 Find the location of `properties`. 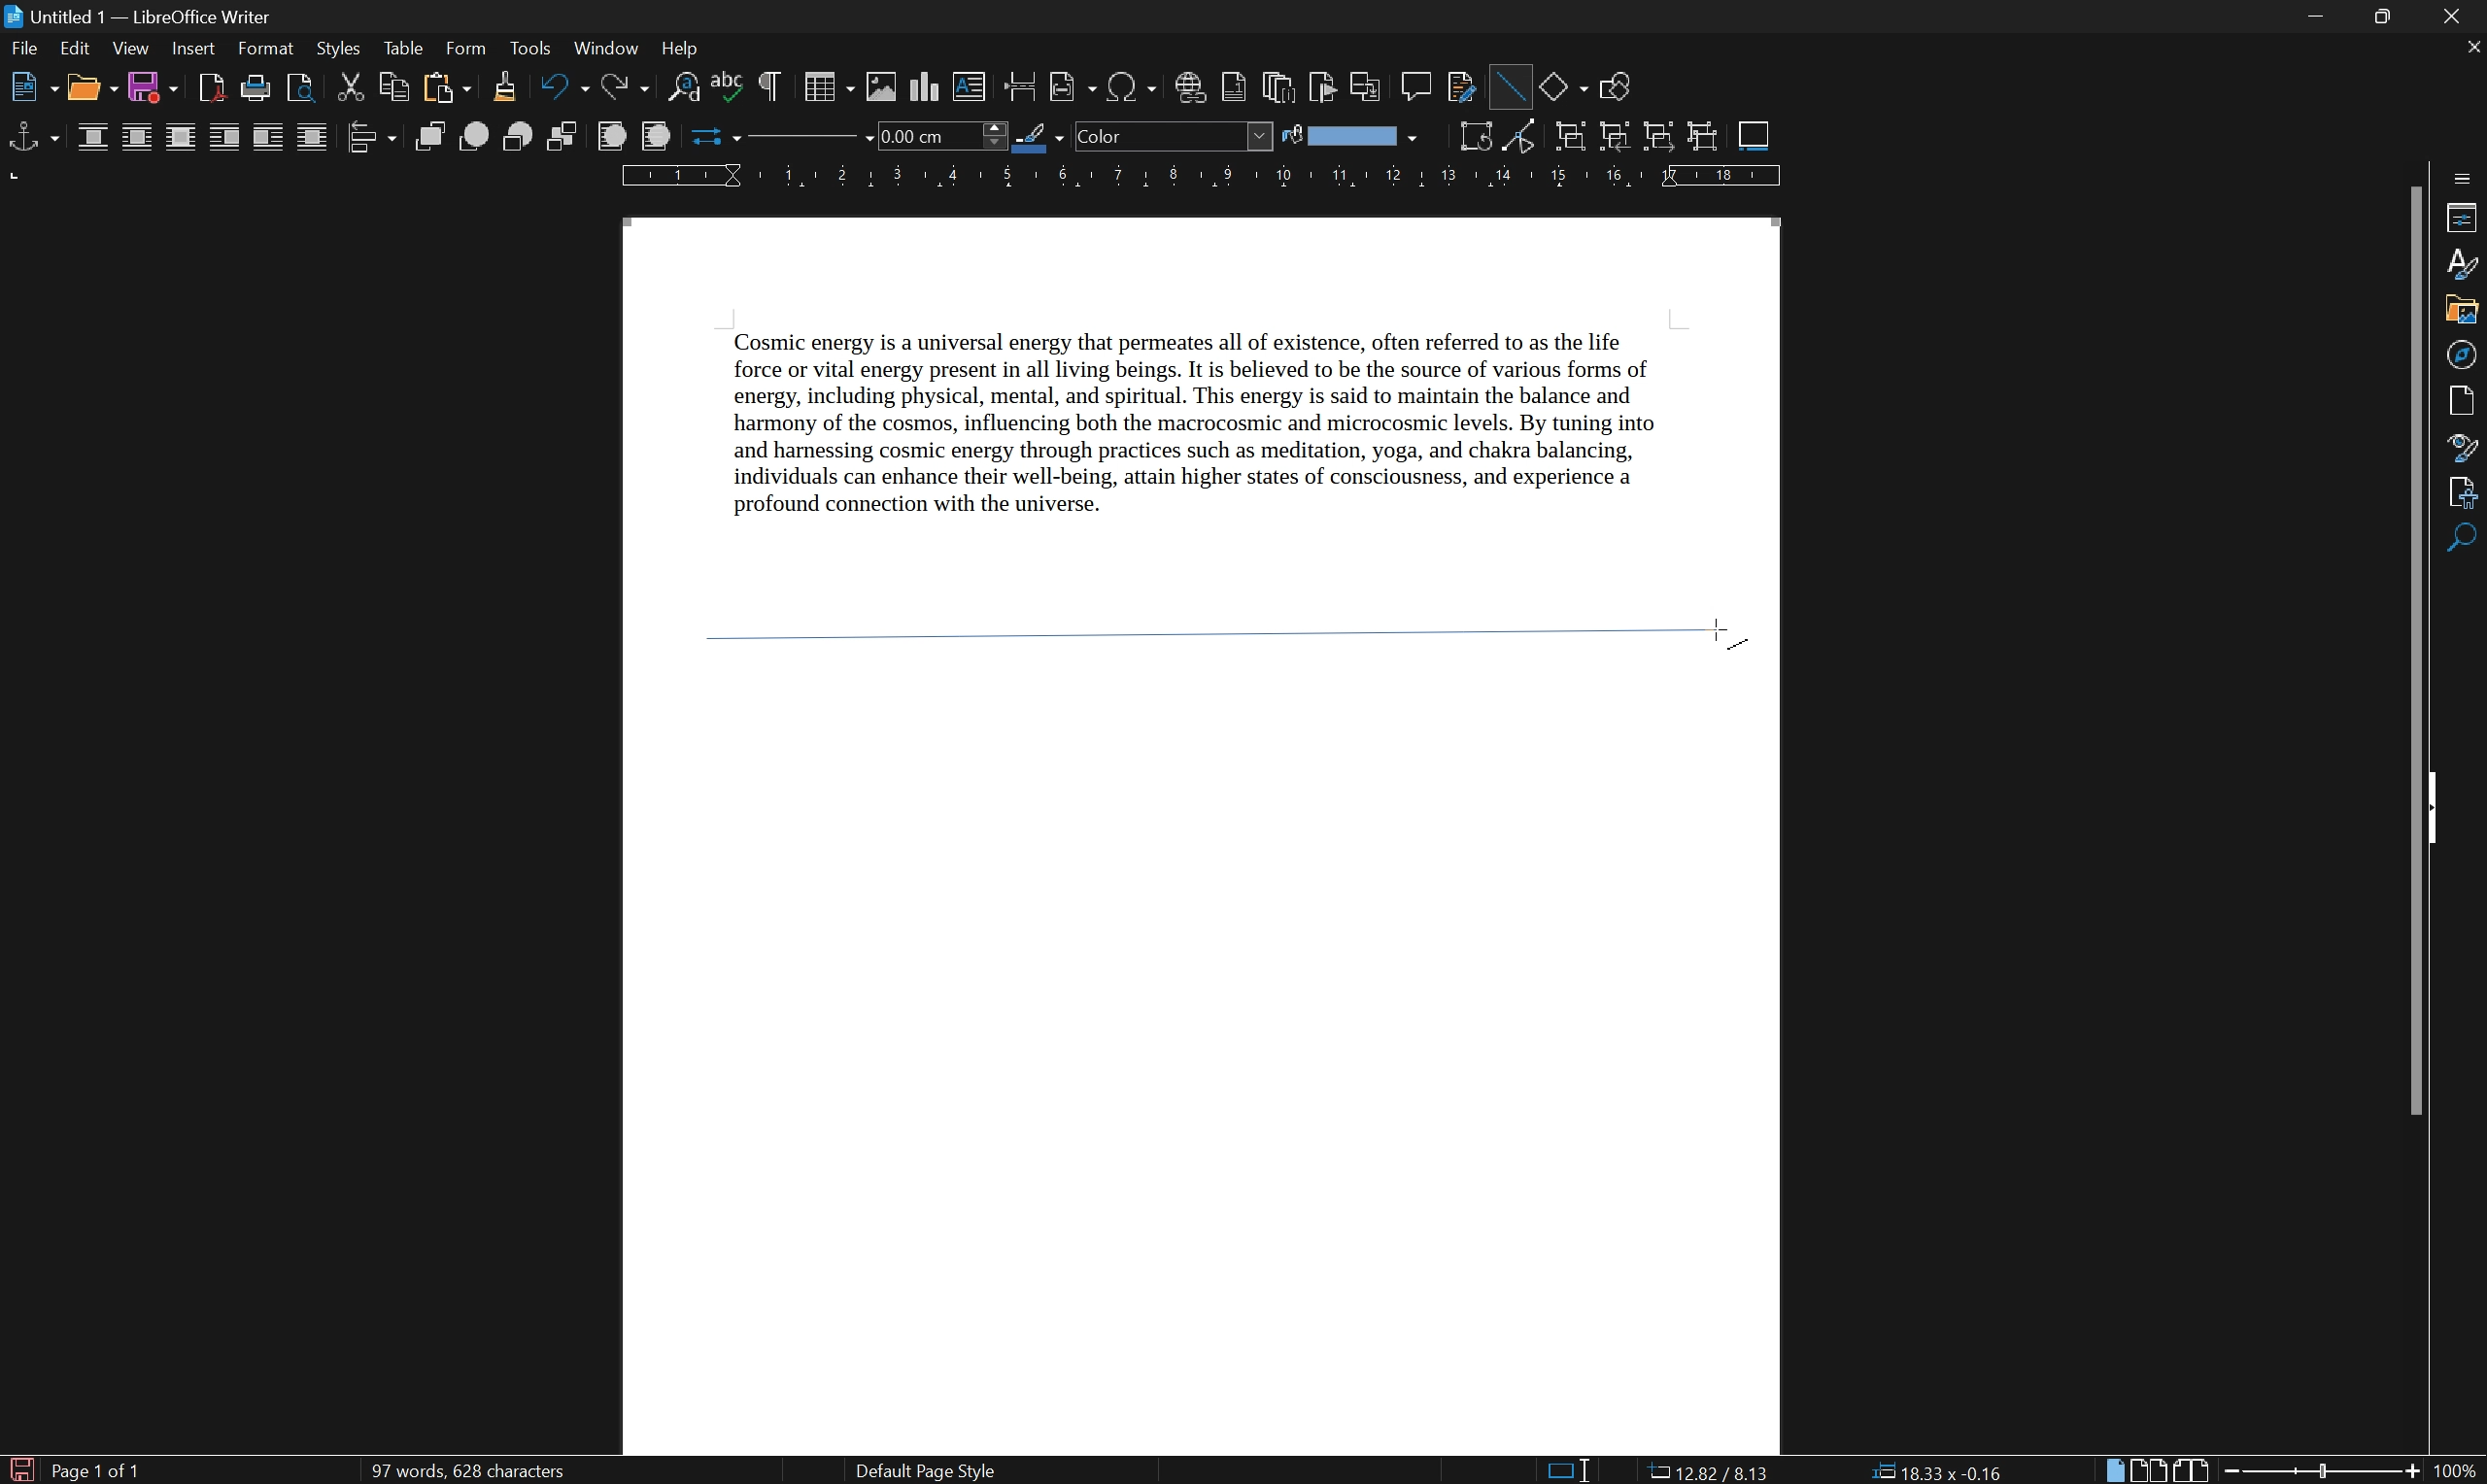

properties is located at coordinates (2462, 217).